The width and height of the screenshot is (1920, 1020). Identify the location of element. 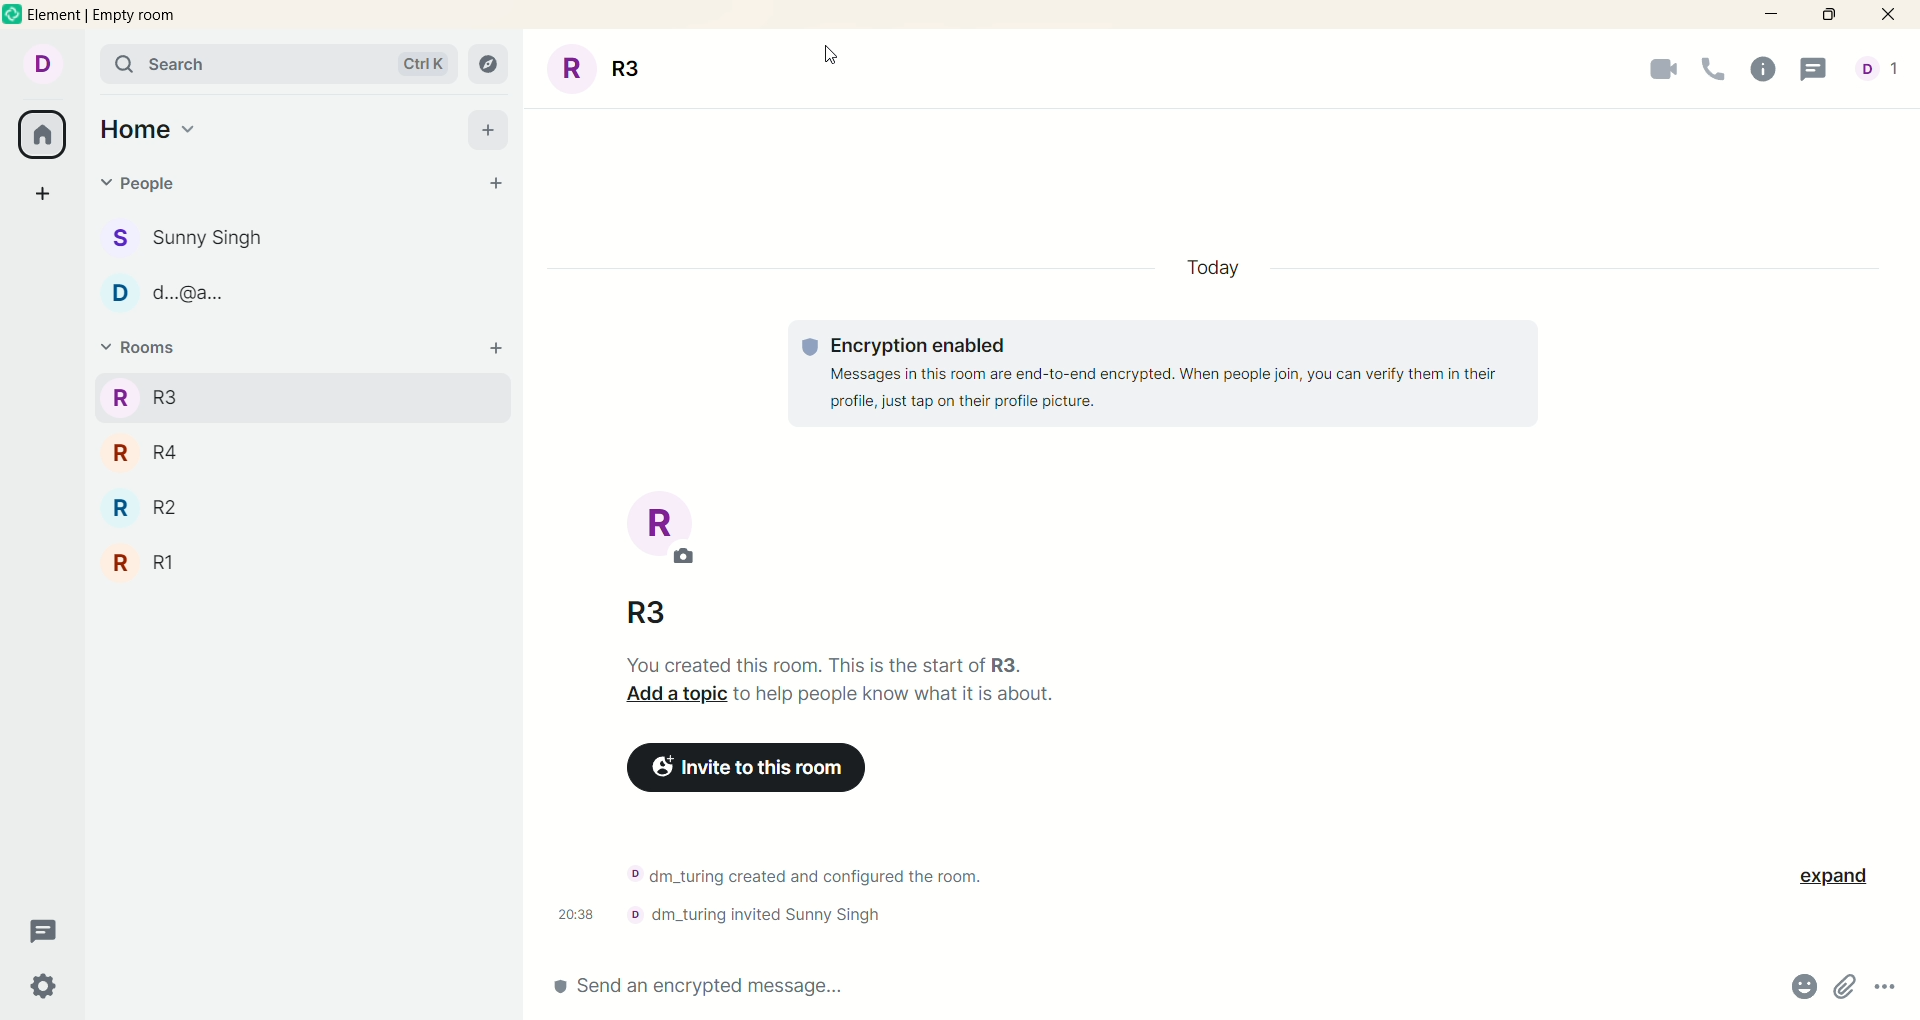
(105, 15).